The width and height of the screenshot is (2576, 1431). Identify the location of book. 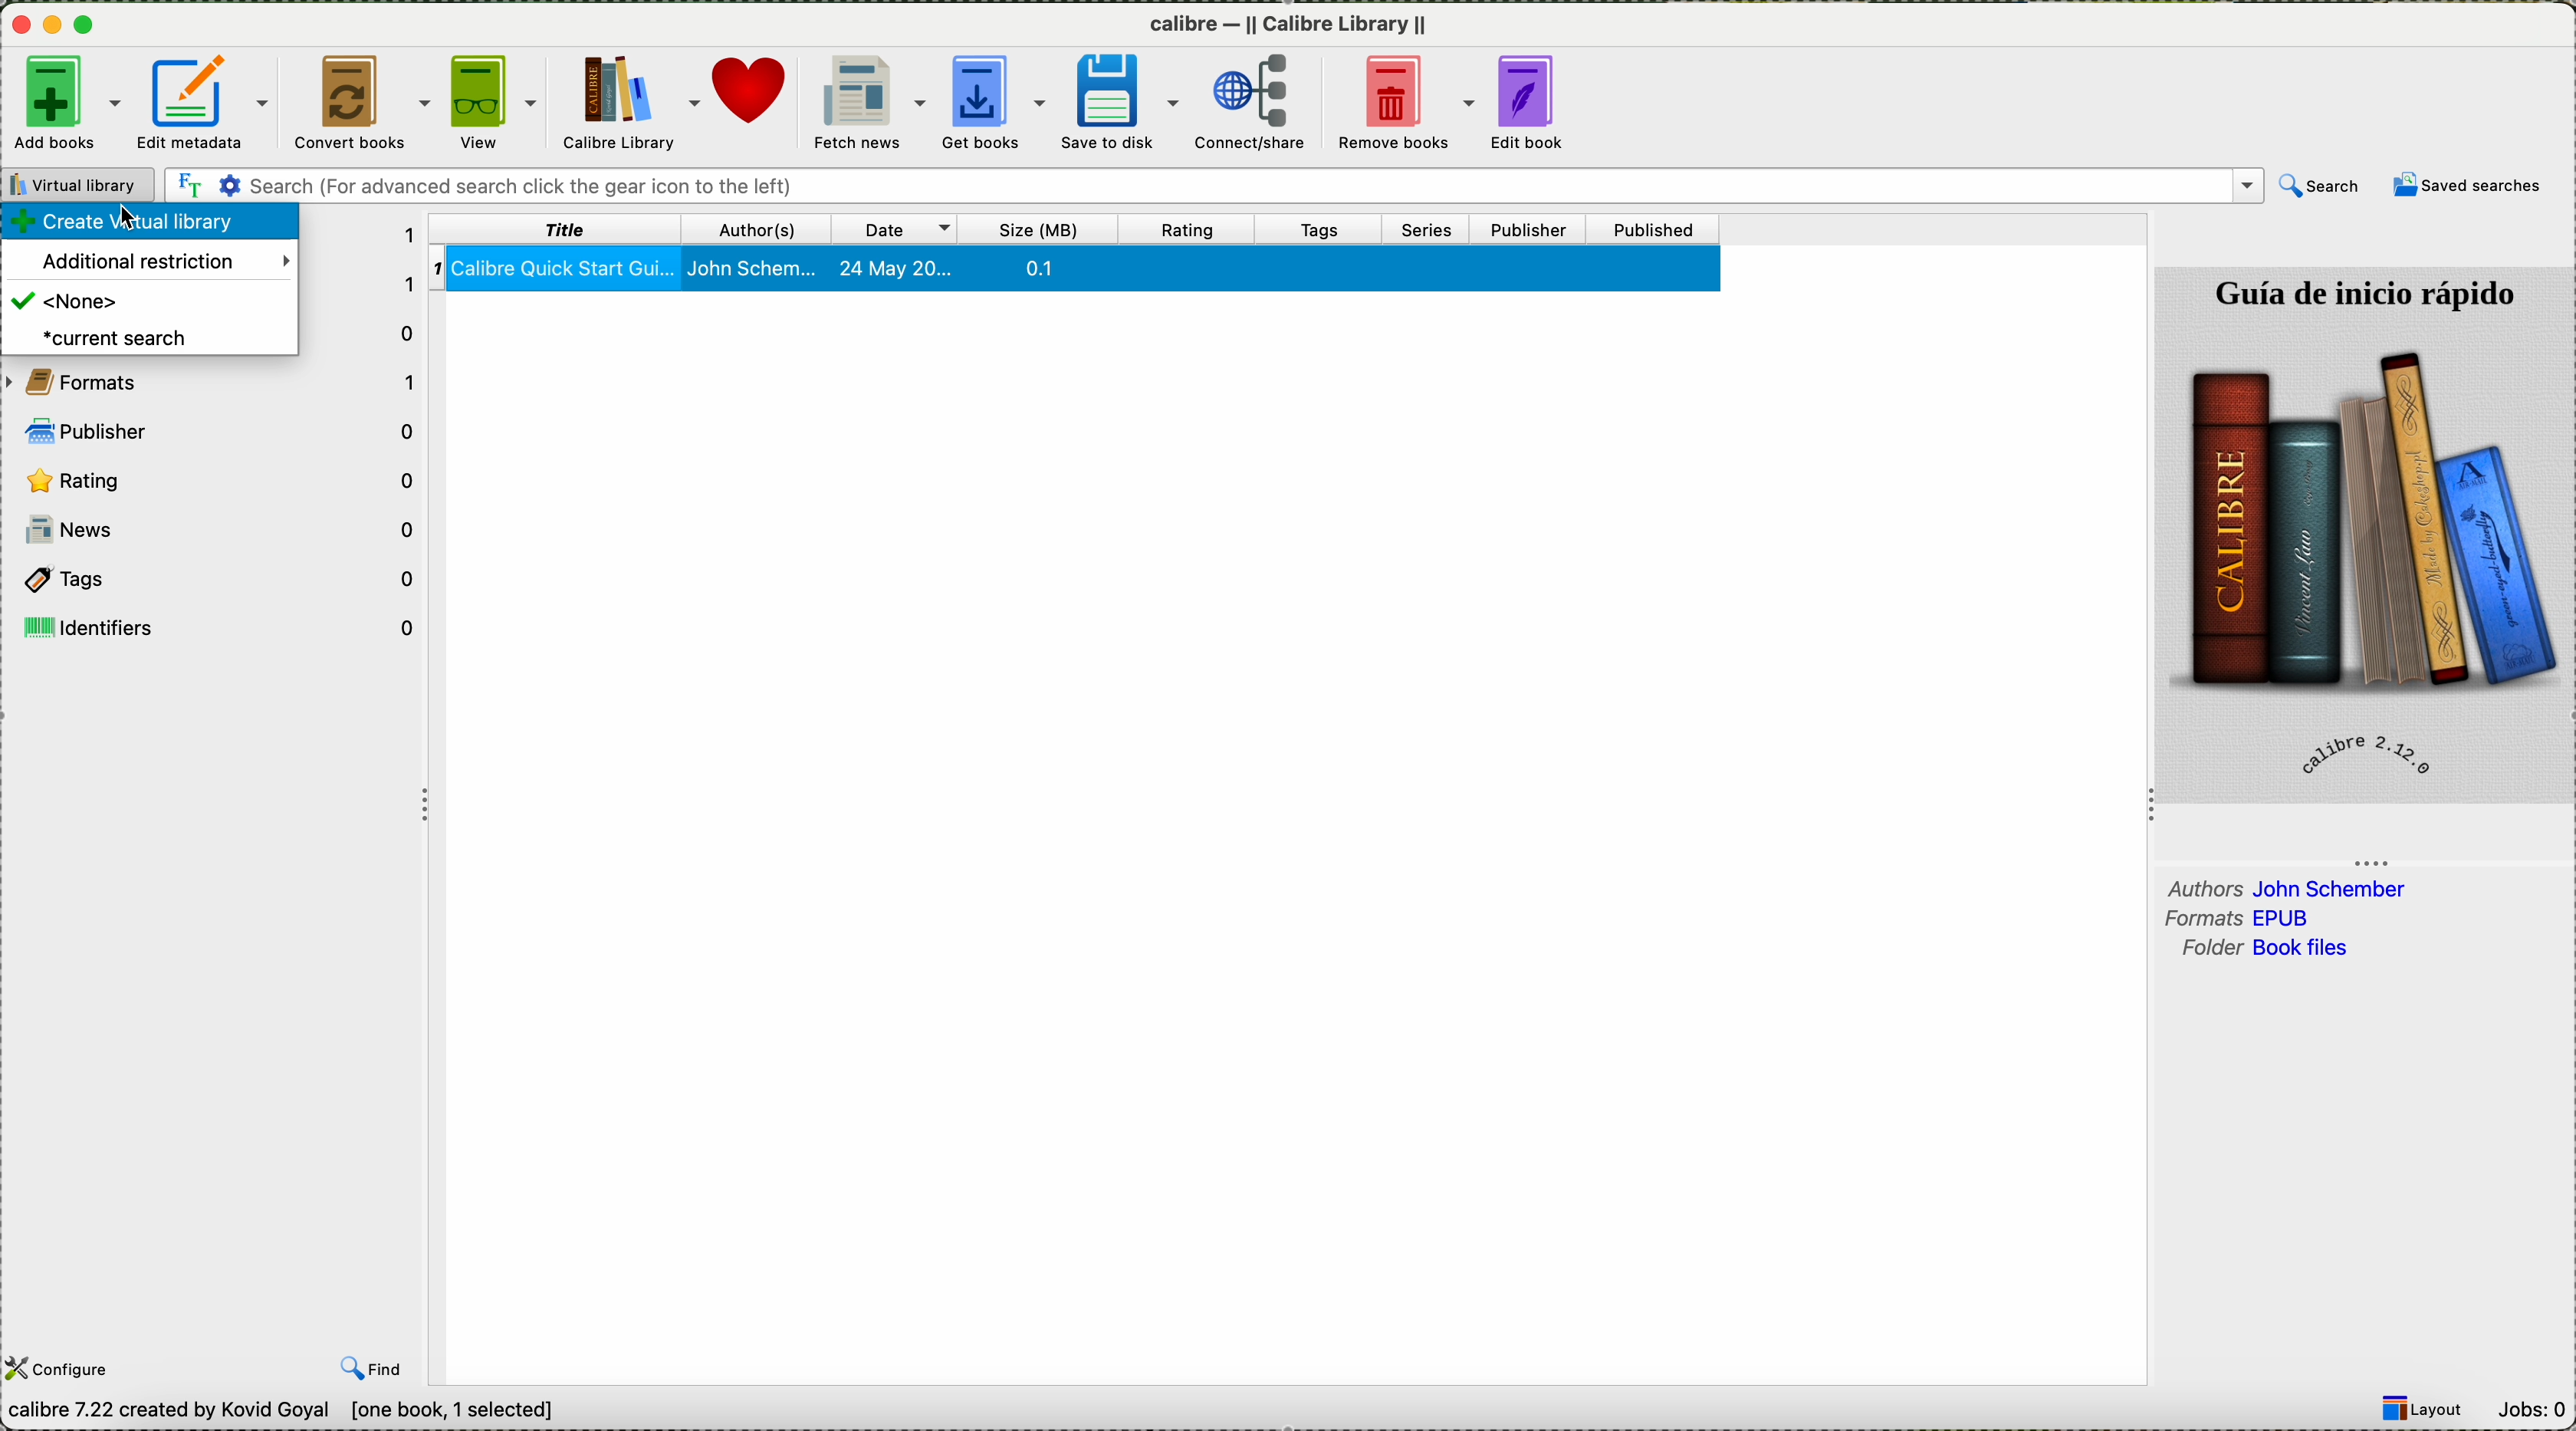
(1074, 271).